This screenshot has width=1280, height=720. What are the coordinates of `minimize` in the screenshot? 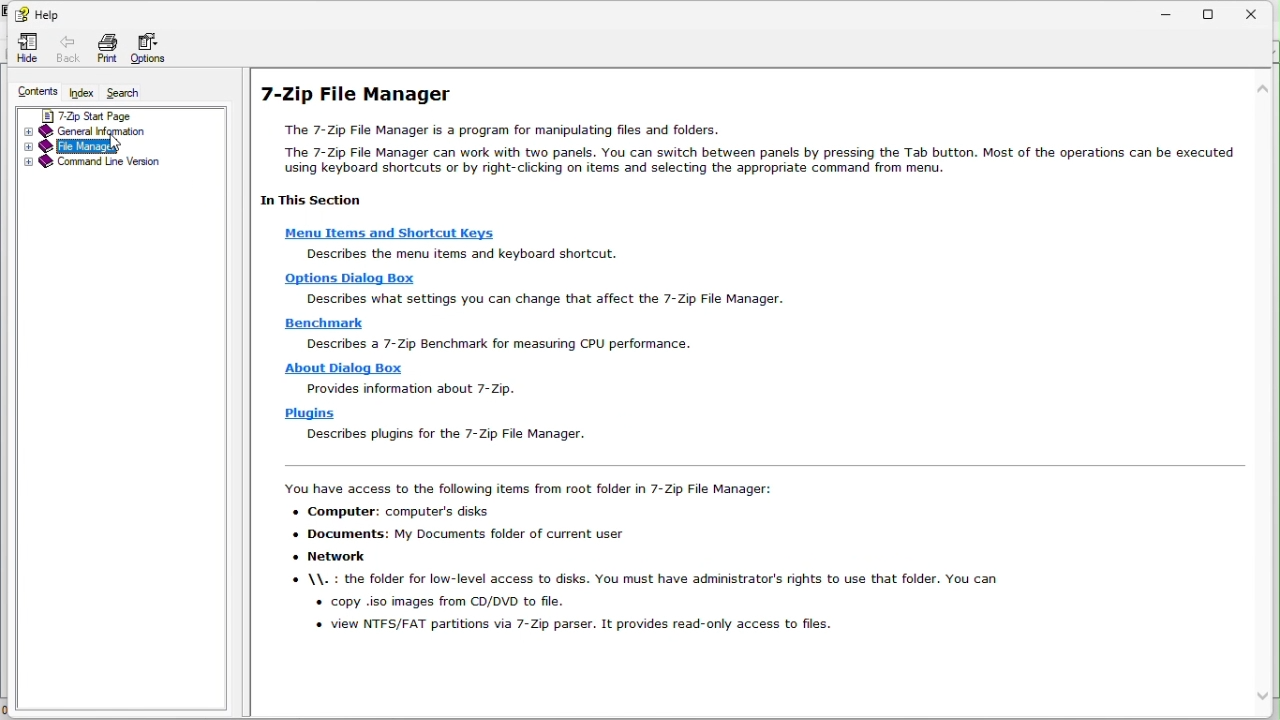 It's located at (1163, 12).